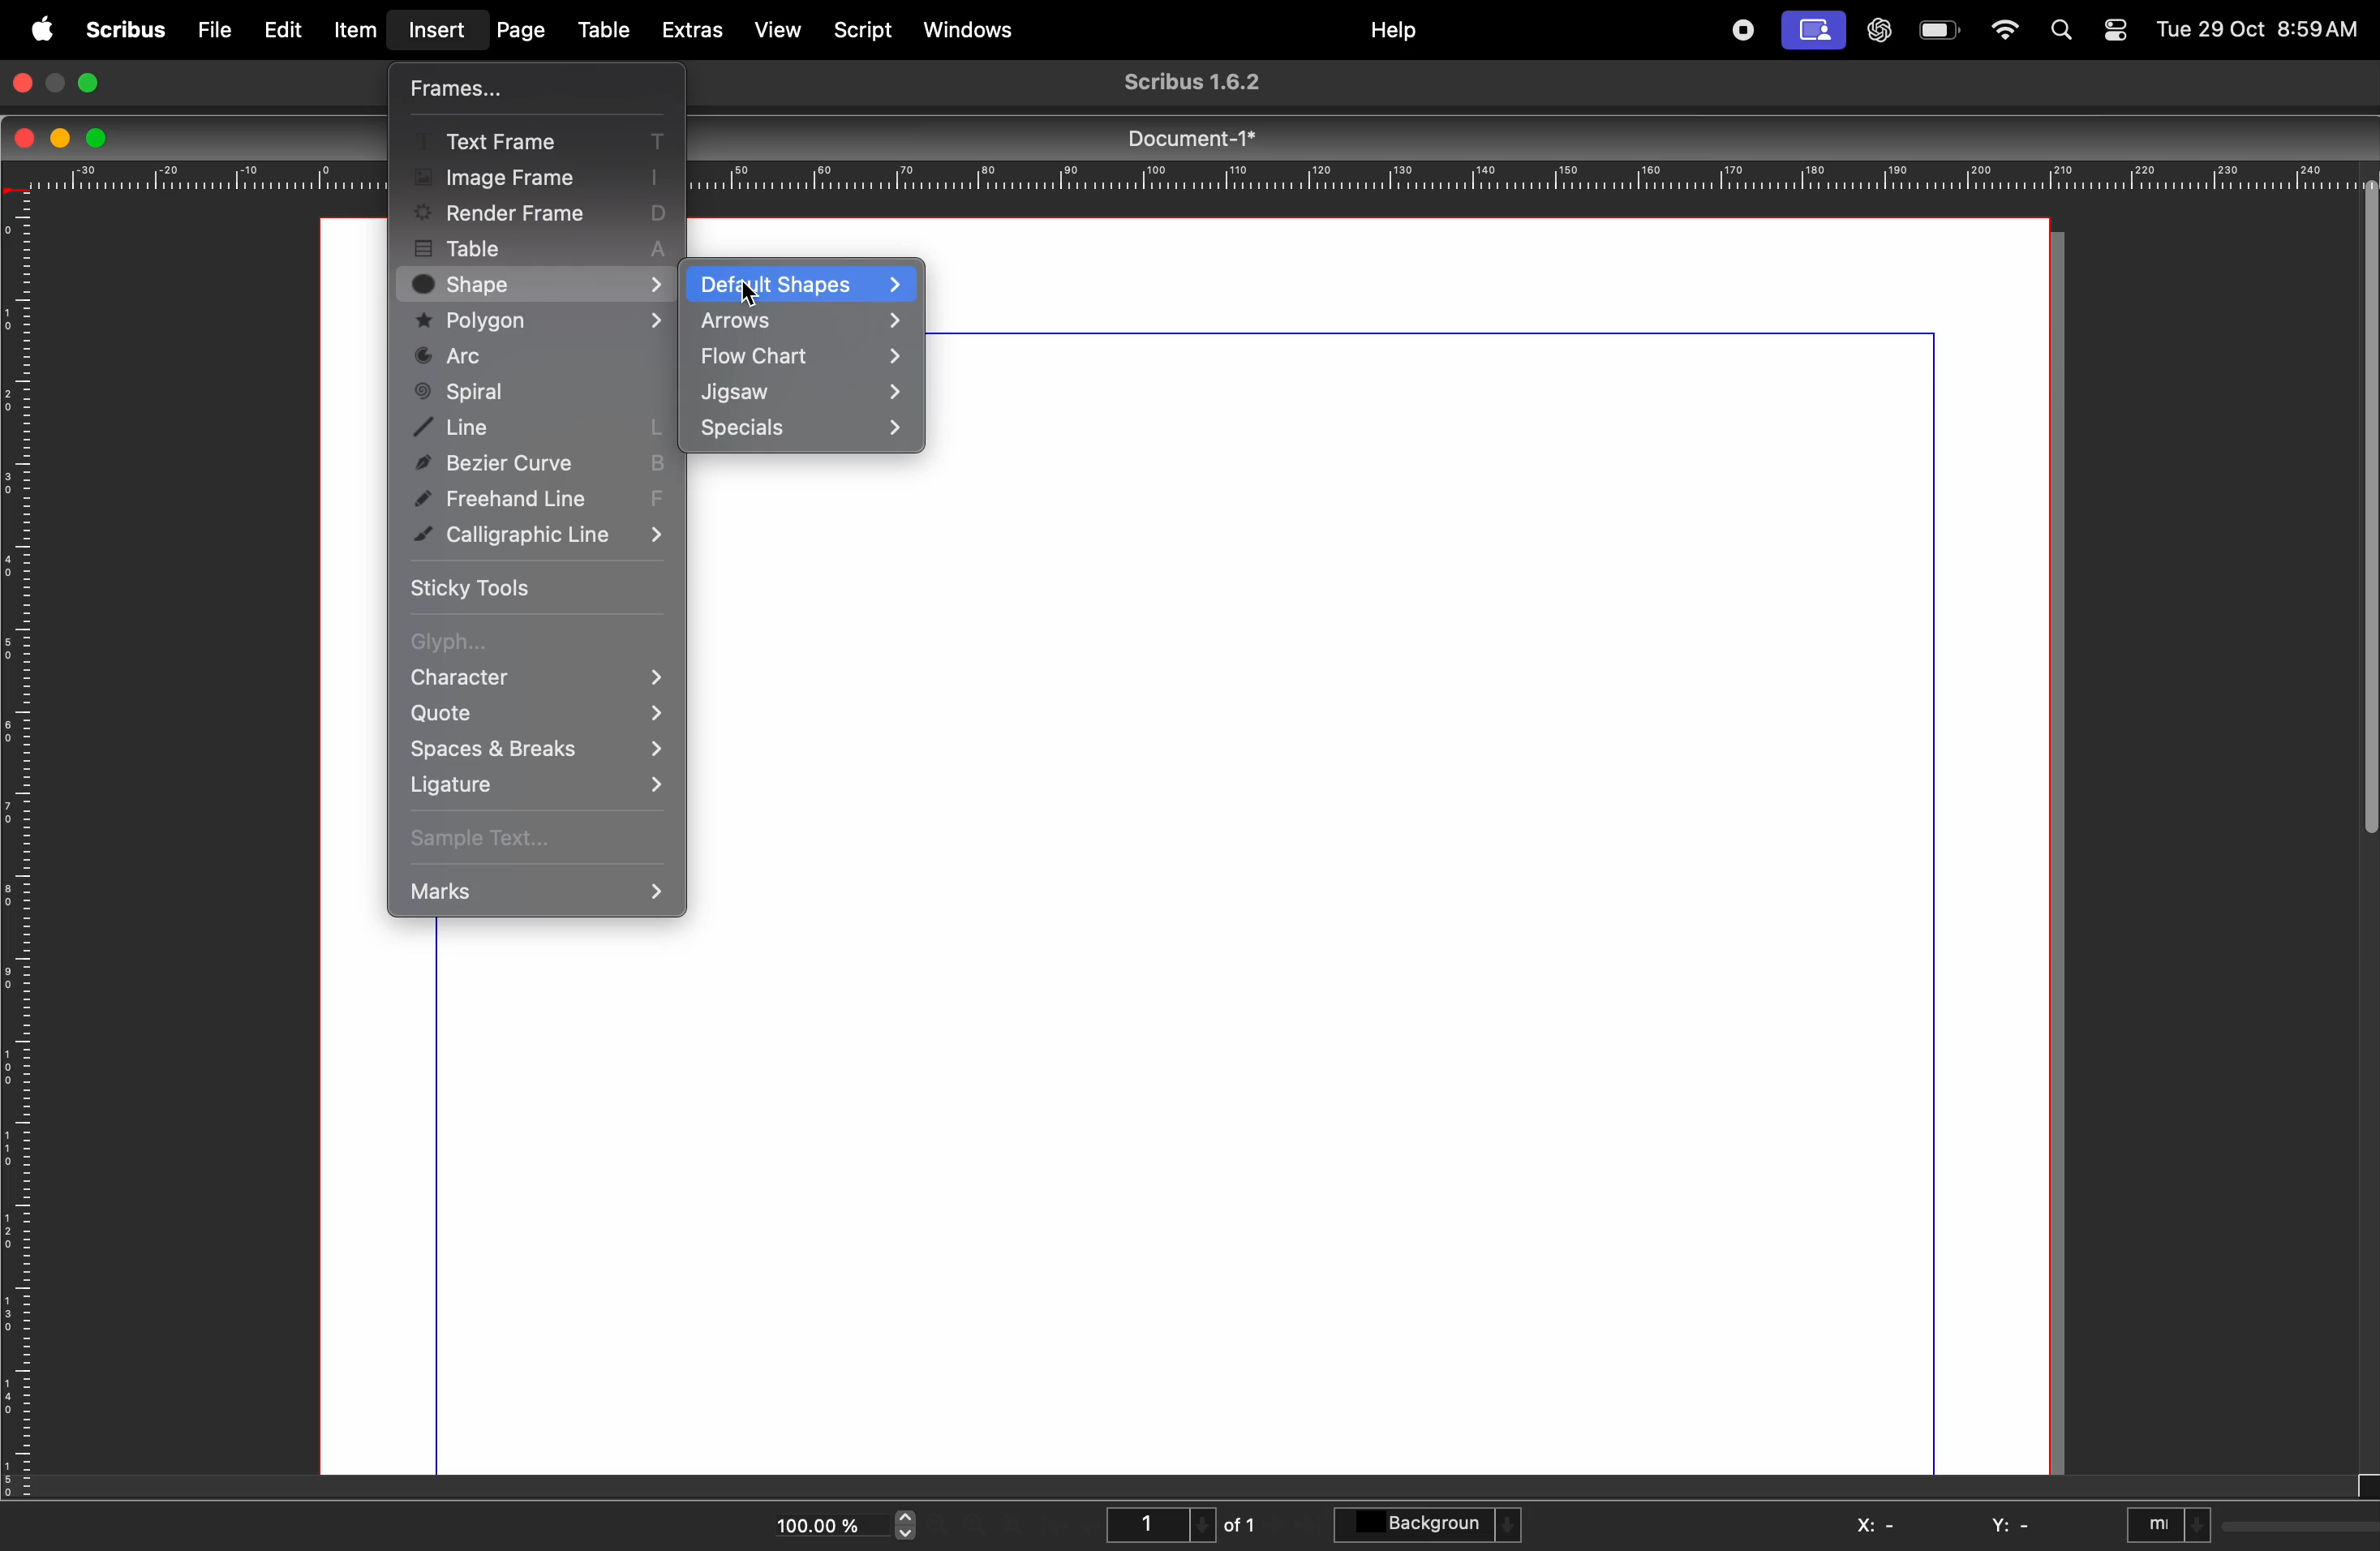 The image size is (2380, 1551). Describe the element at coordinates (543, 537) in the screenshot. I see `caligraphic line` at that location.